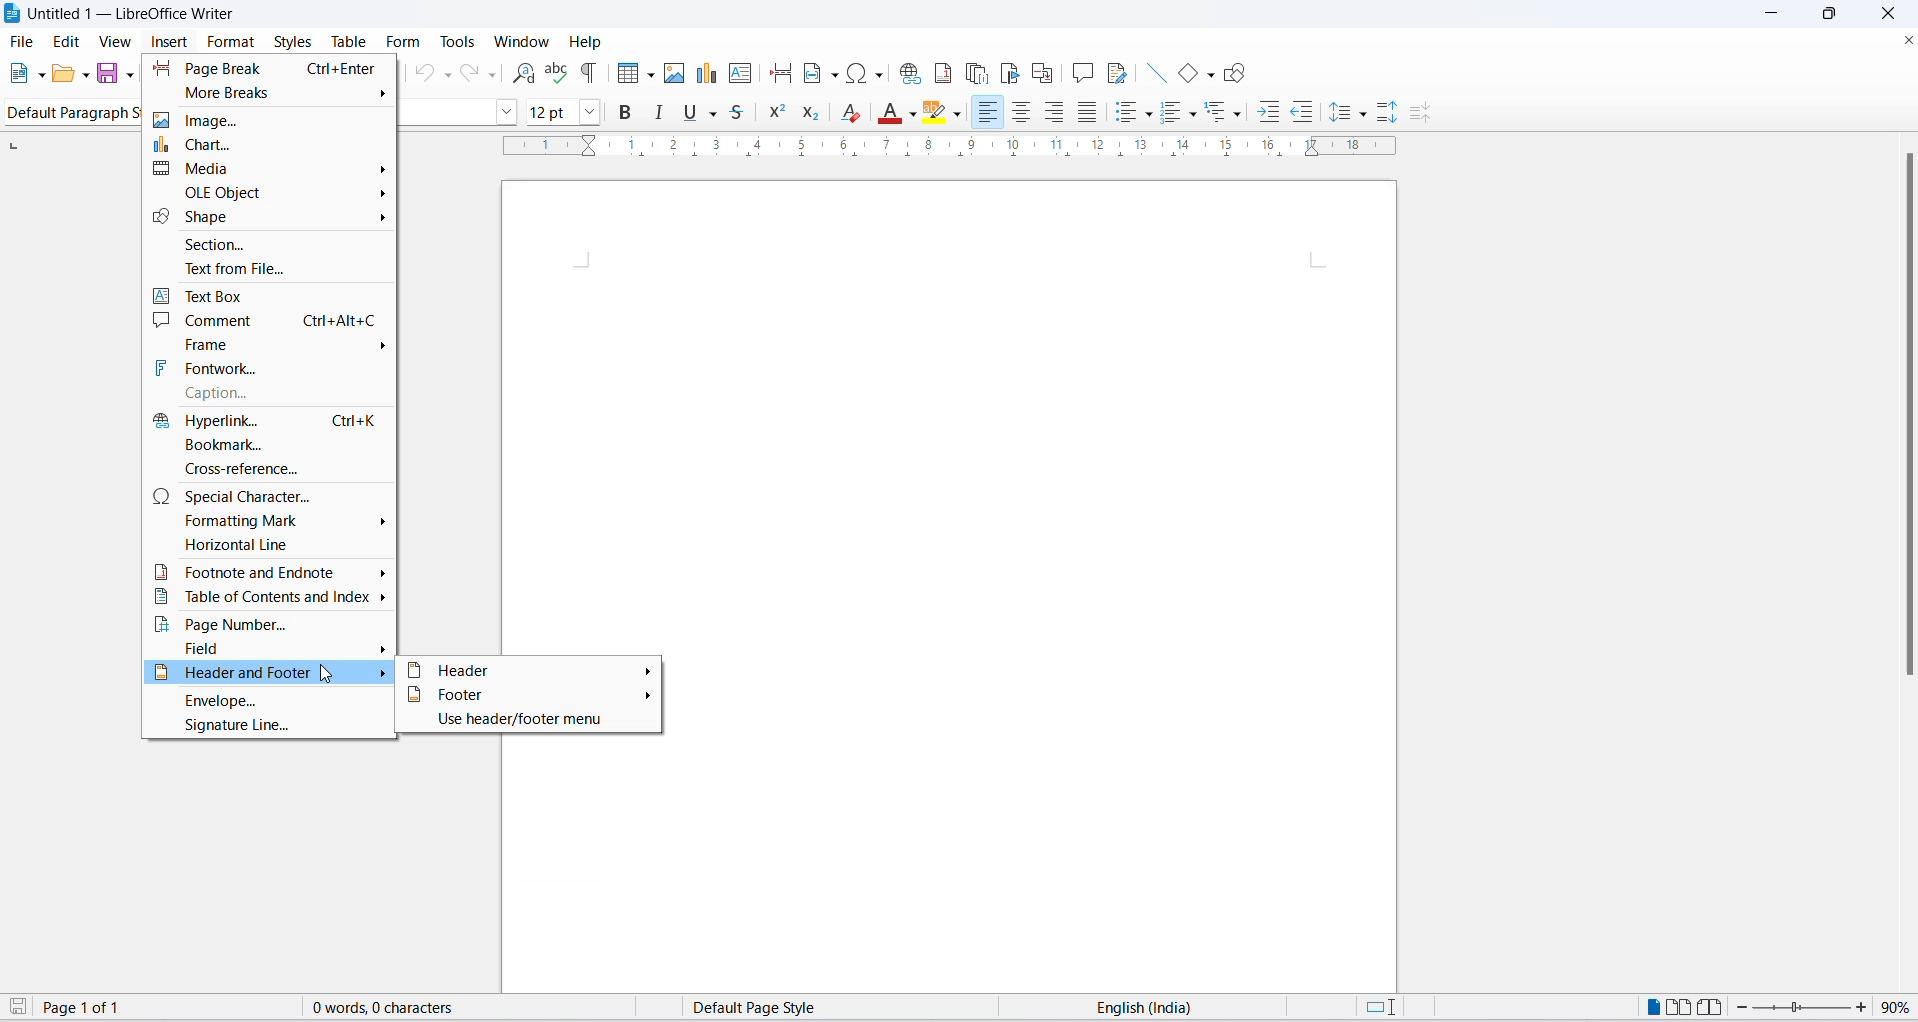  What do you see at coordinates (596, 112) in the screenshot?
I see `font size options` at bounding box center [596, 112].